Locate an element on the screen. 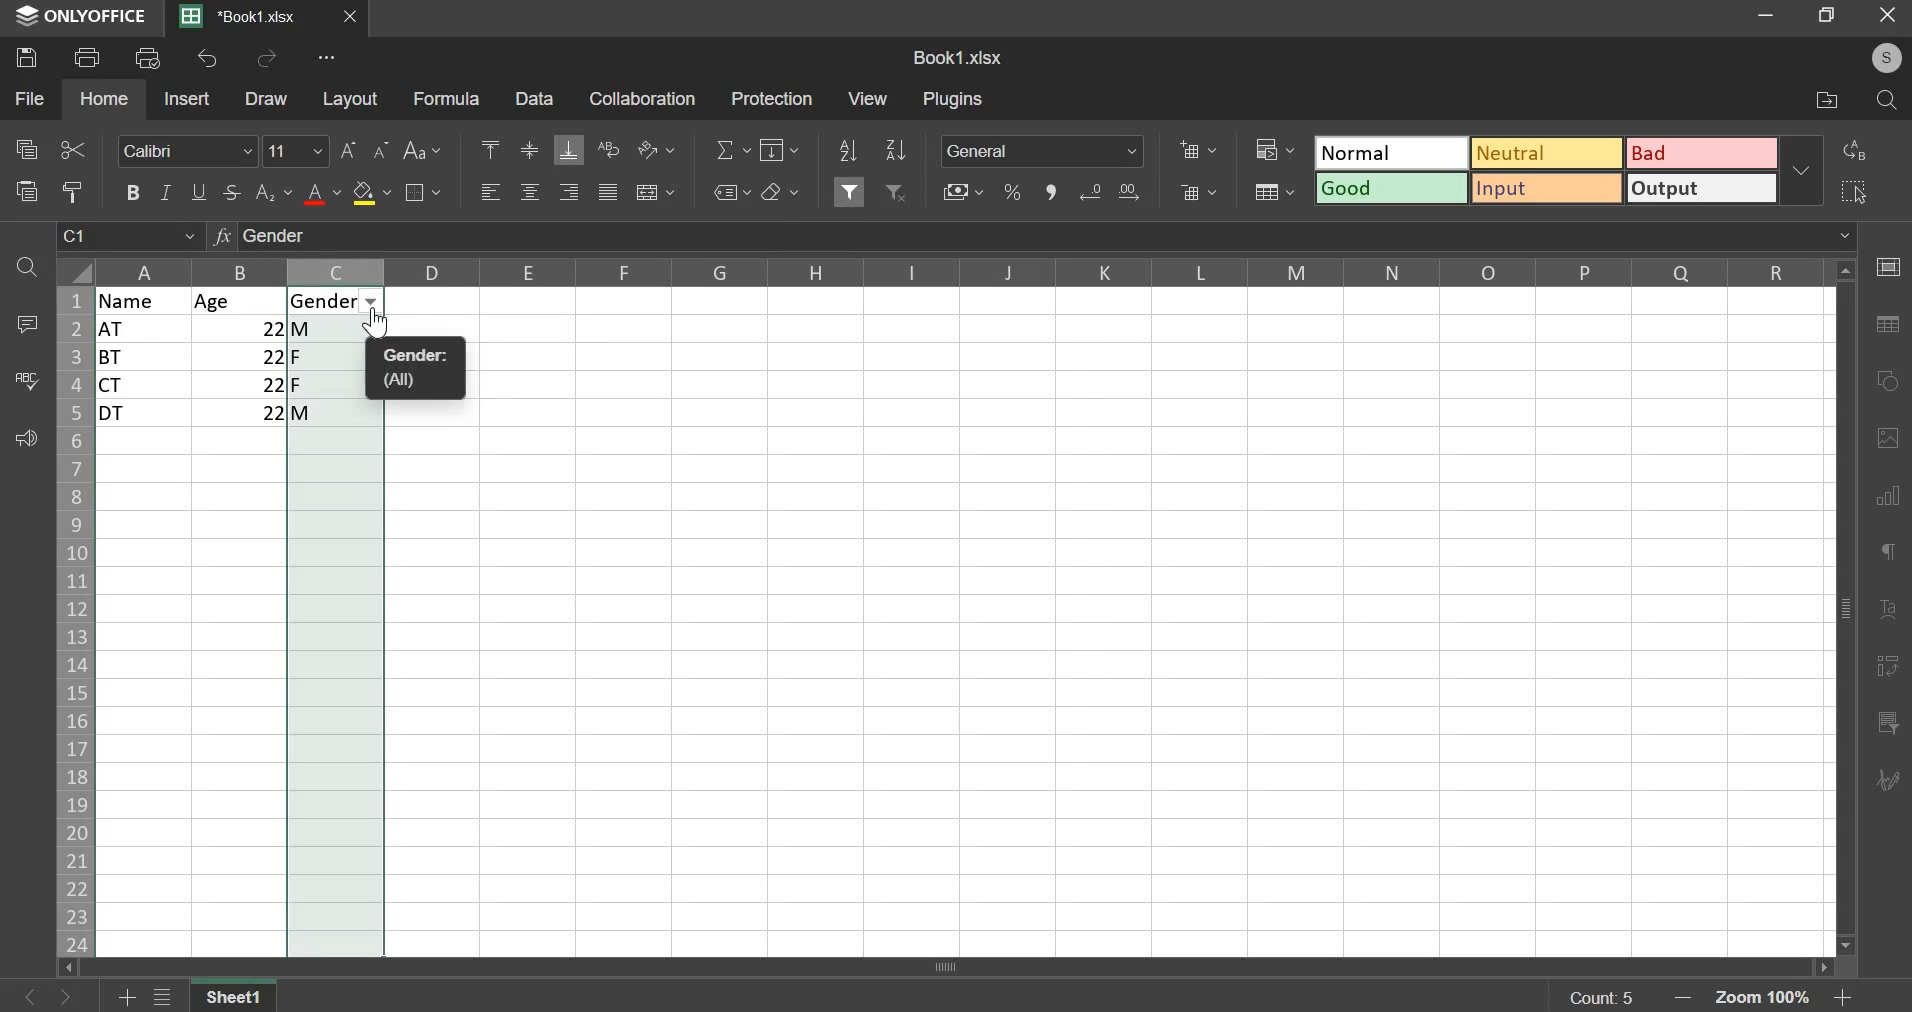 This screenshot has height=1012, width=1912. find is located at coordinates (29, 268).